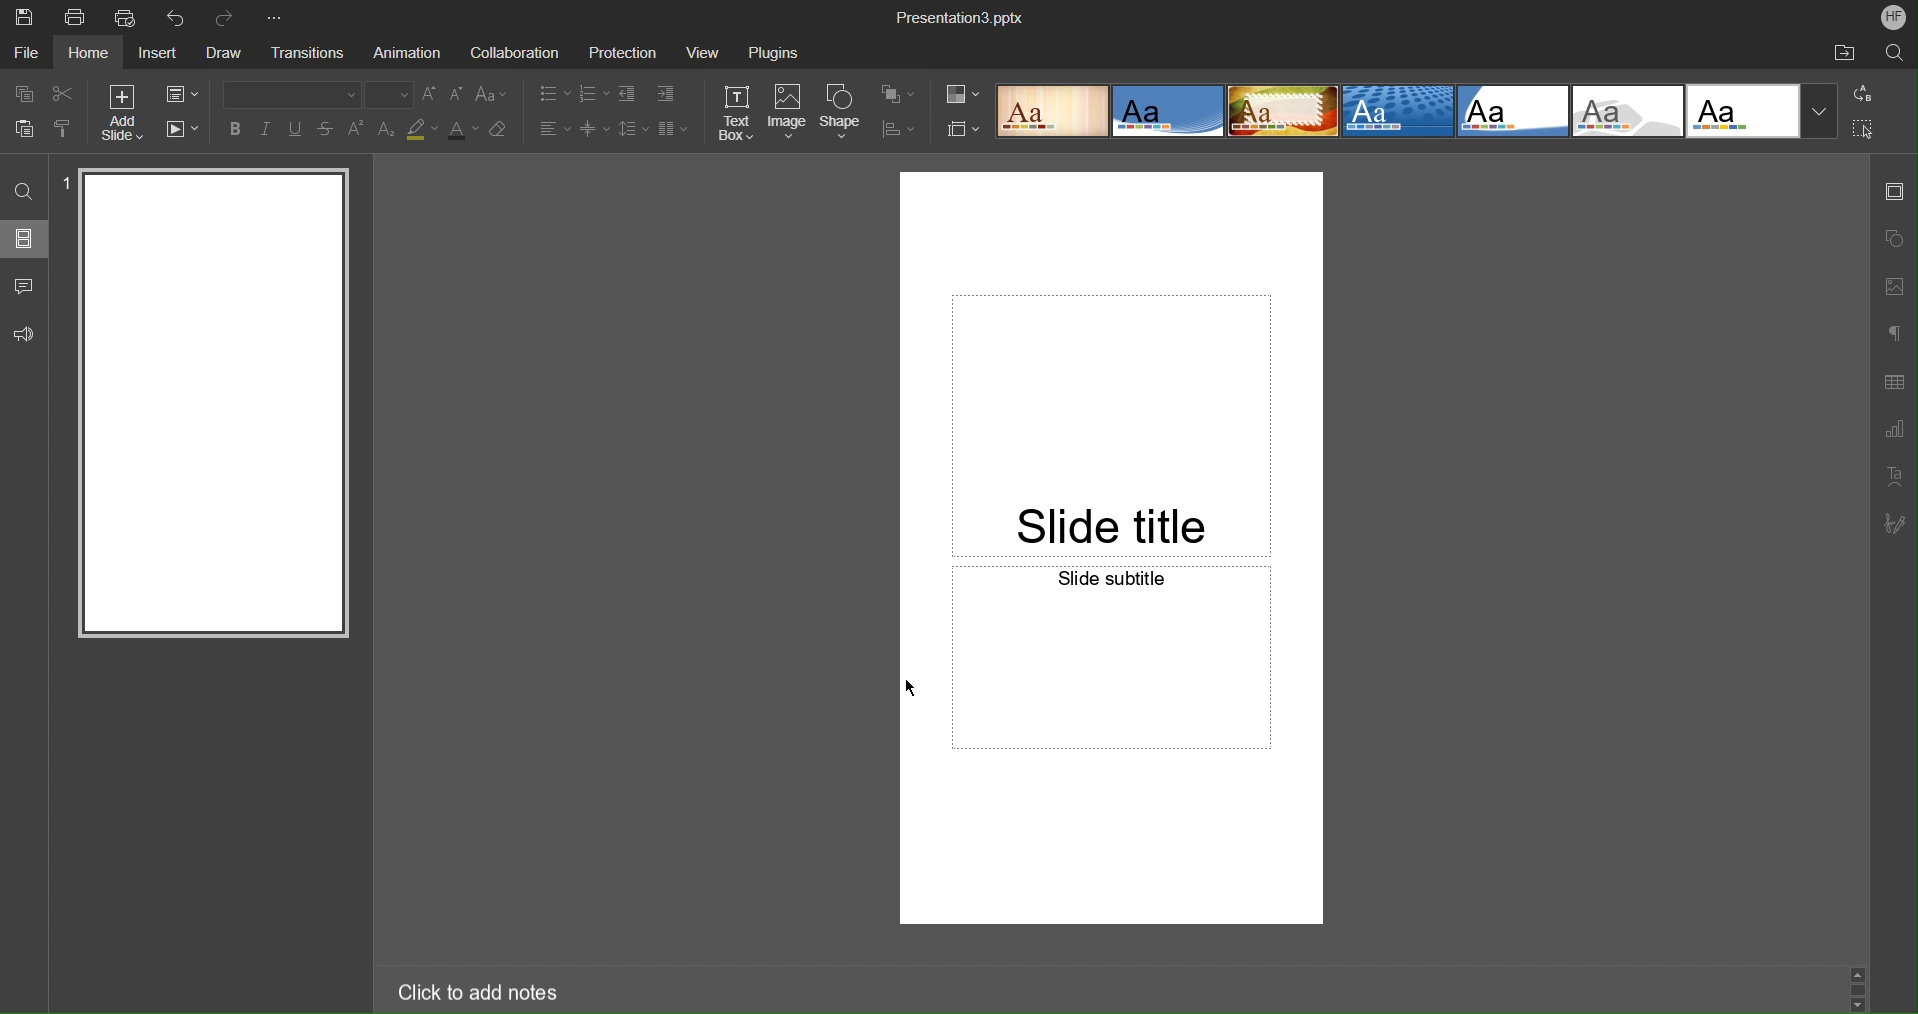 The height and width of the screenshot is (1014, 1918). I want to click on Replace, so click(1864, 93).